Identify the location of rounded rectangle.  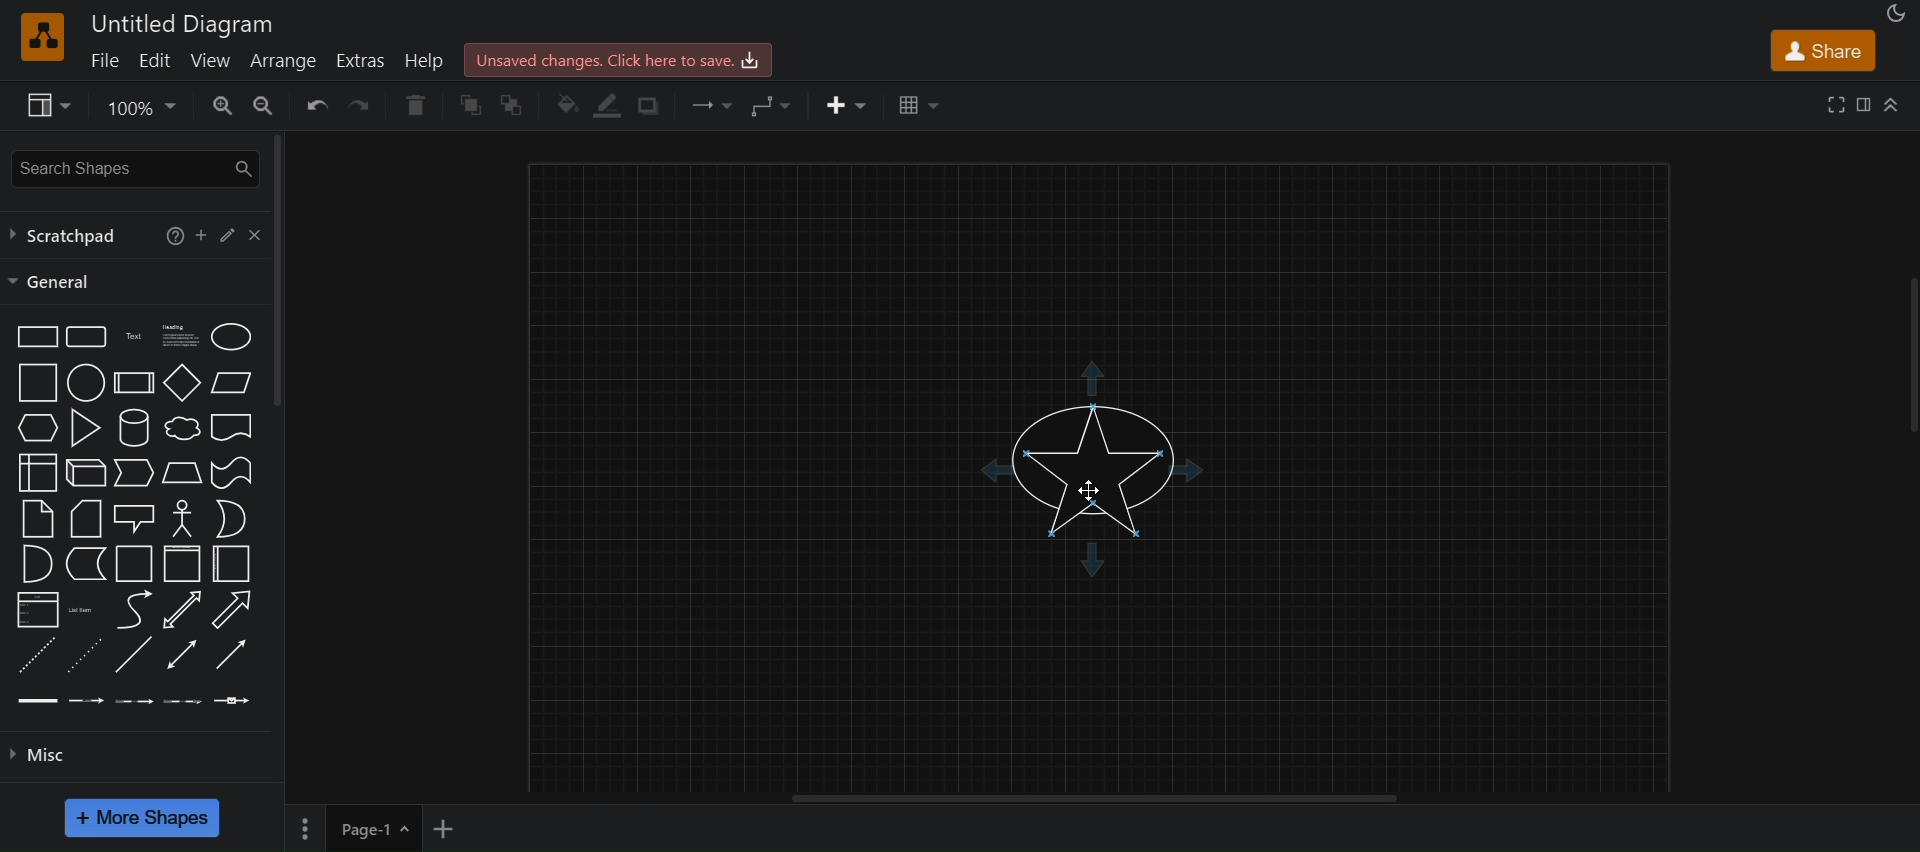
(84, 336).